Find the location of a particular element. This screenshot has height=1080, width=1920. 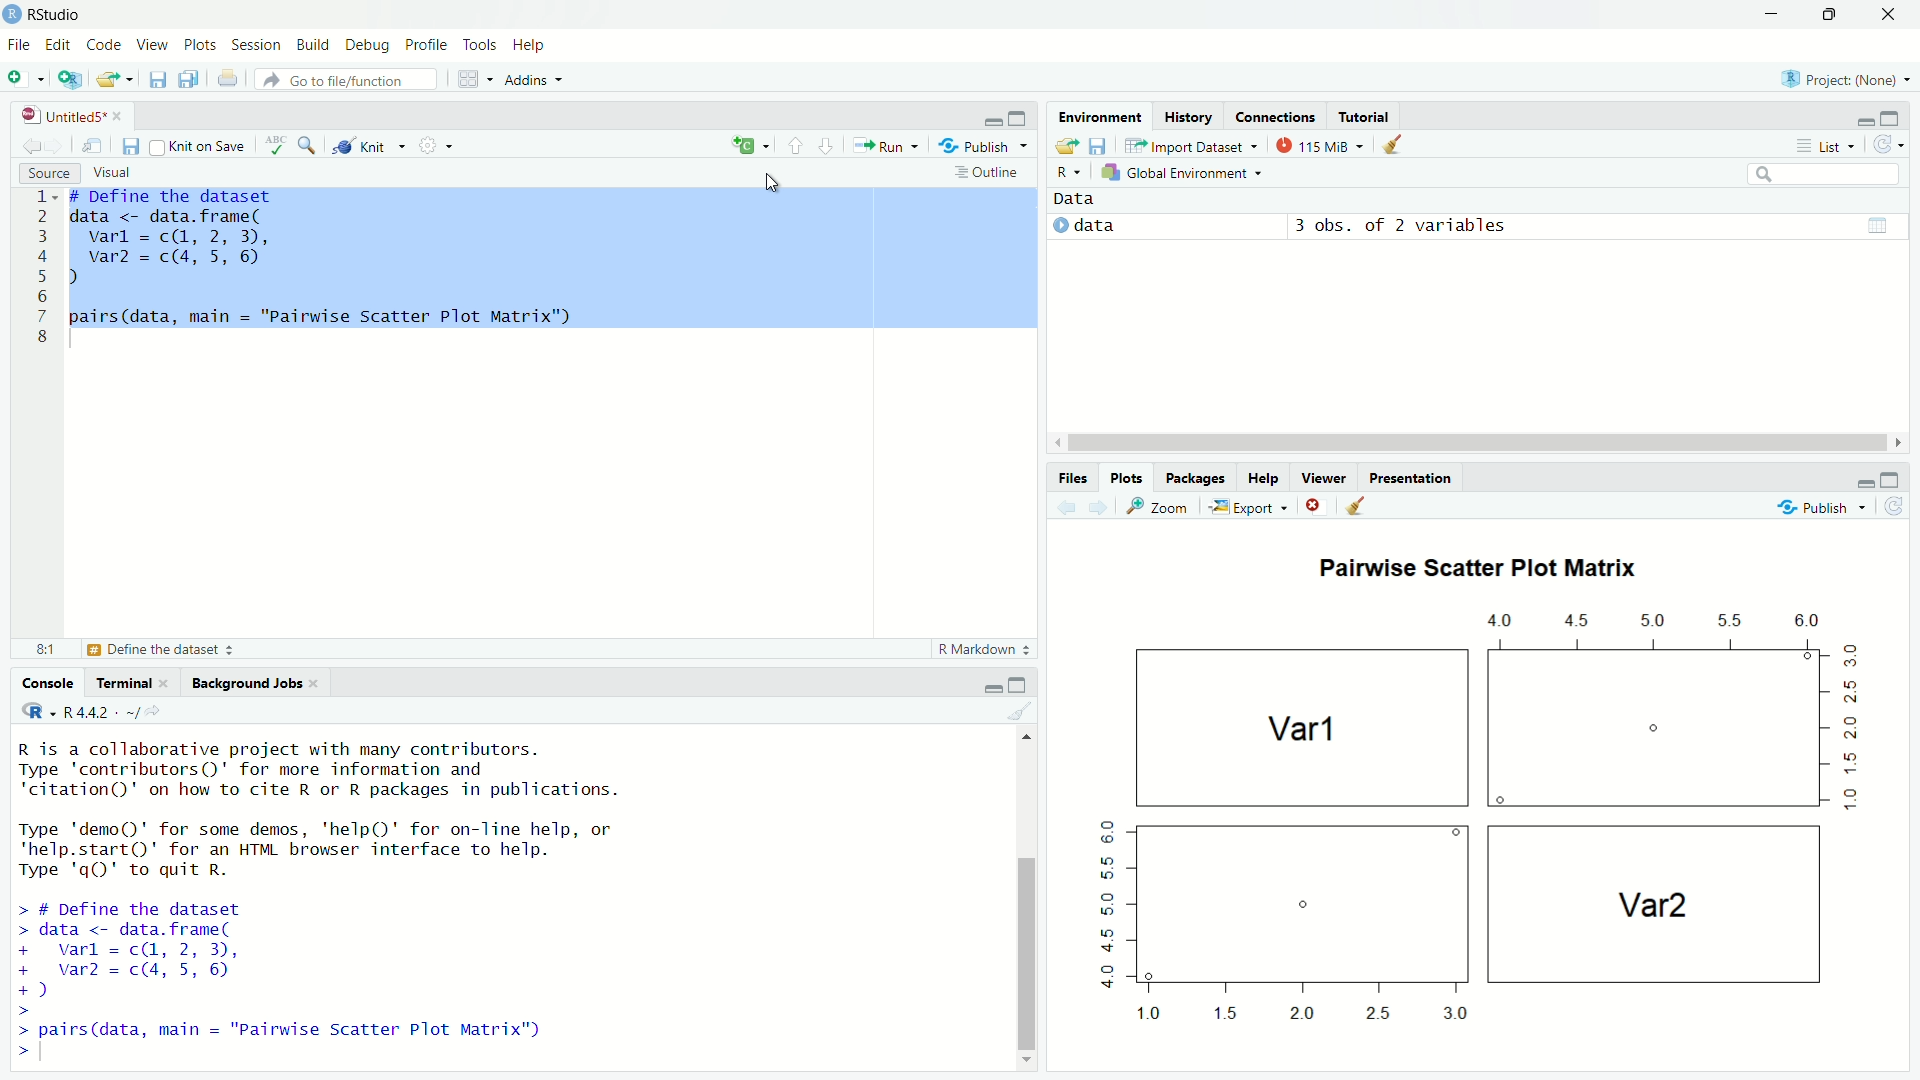

Create a project is located at coordinates (70, 76).